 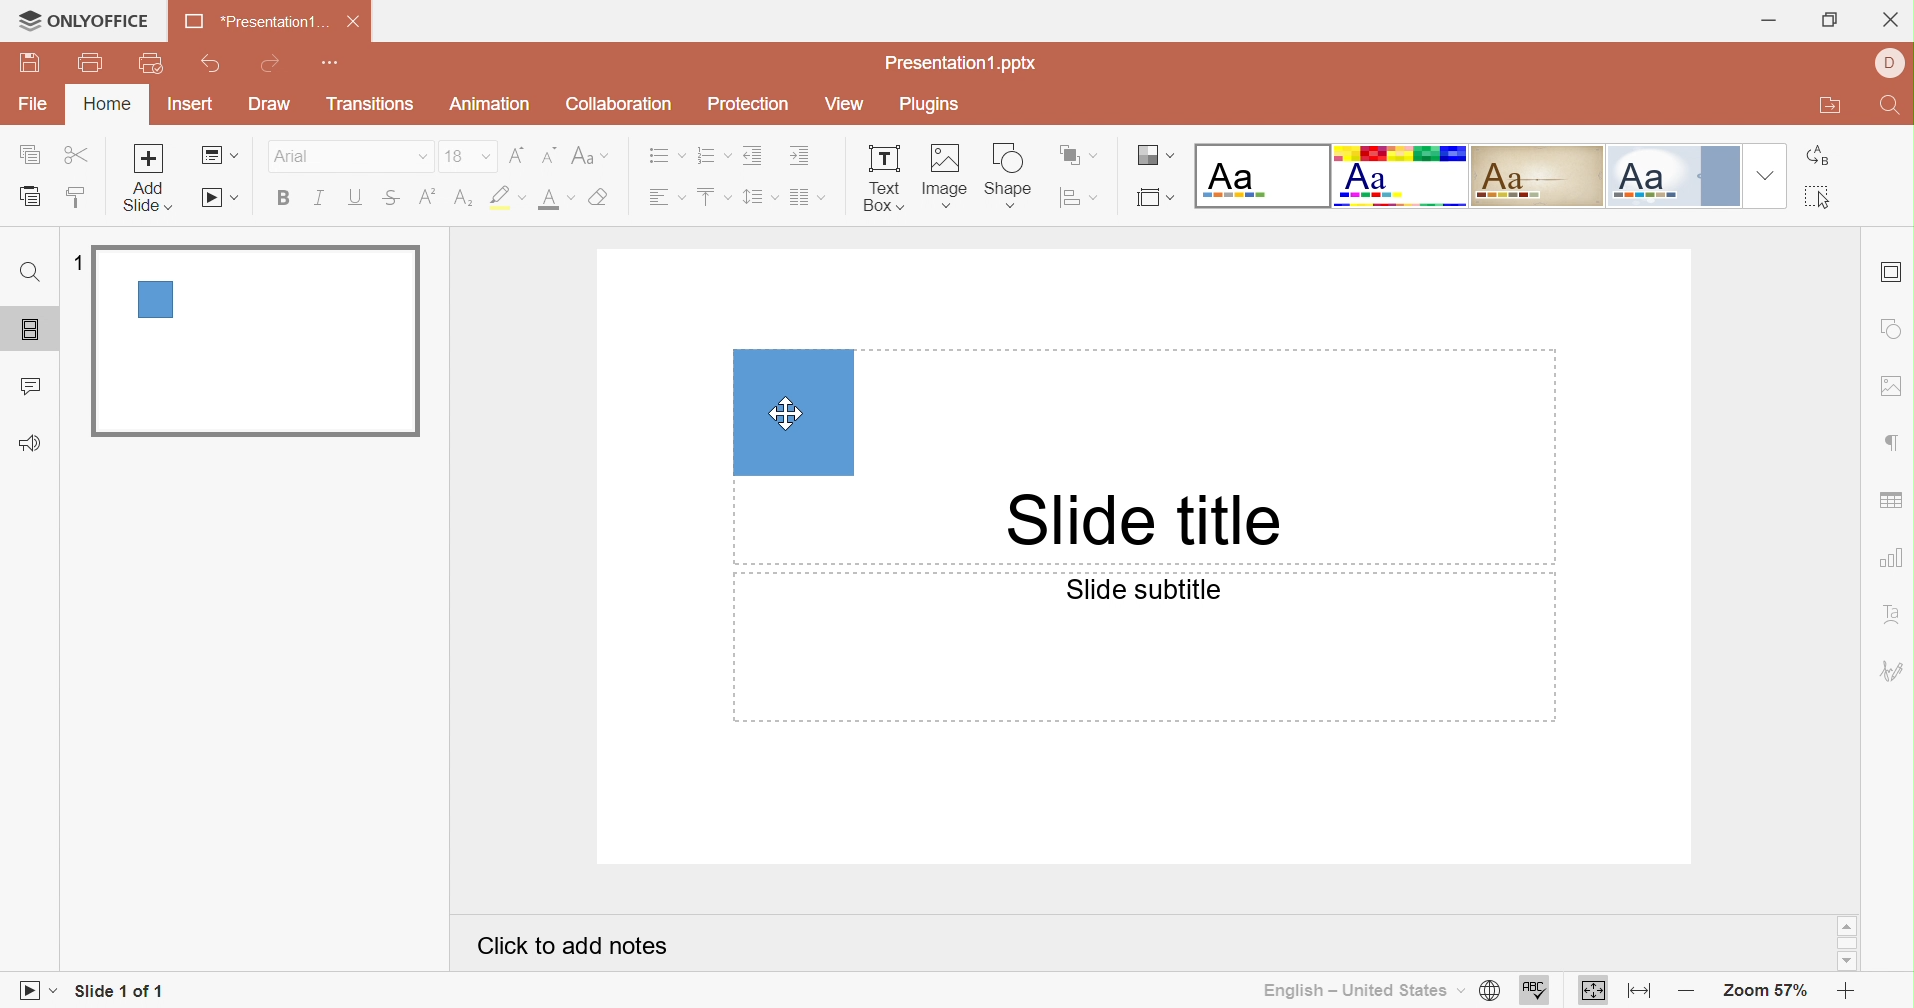 What do you see at coordinates (1489, 992) in the screenshot?
I see `Set document langauge` at bounding box center [1489, 992].